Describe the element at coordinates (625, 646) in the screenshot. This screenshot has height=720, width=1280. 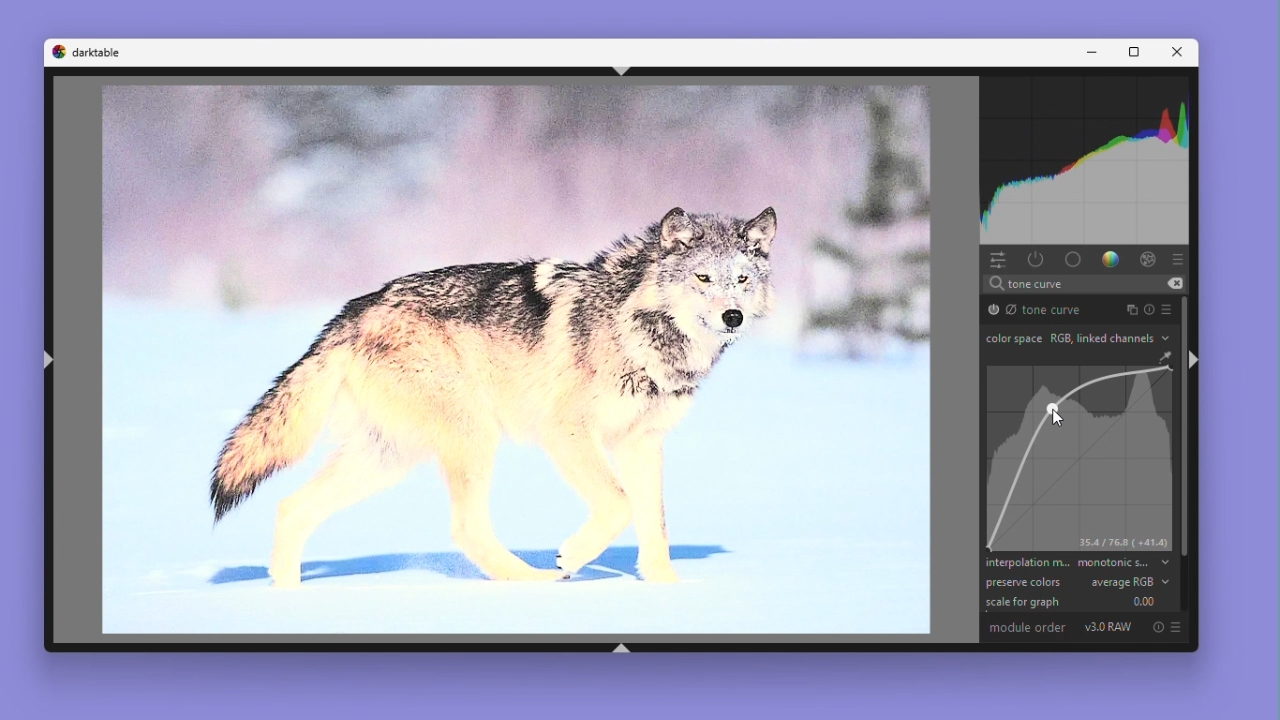
I see `shift+ctrl+b` at that location.